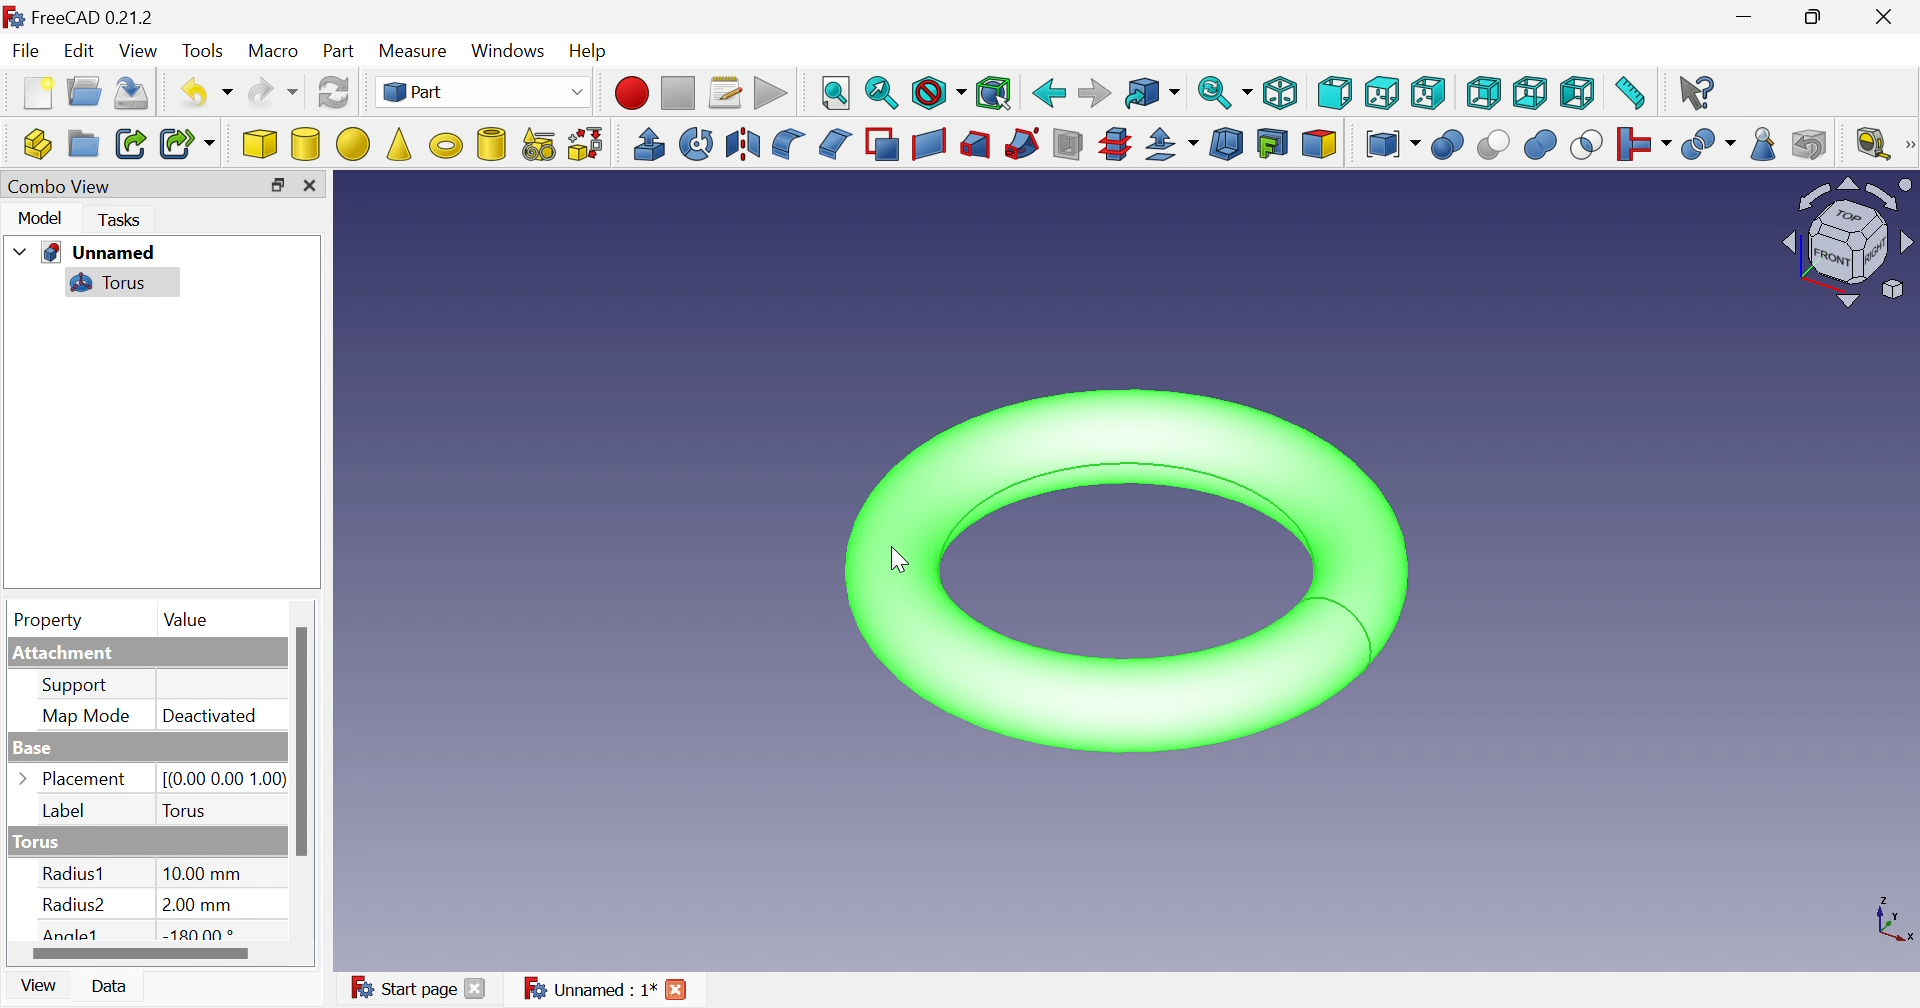  Describe the element at coordinates (789, 144) in the screenshot. I see `Fillet` at that location.